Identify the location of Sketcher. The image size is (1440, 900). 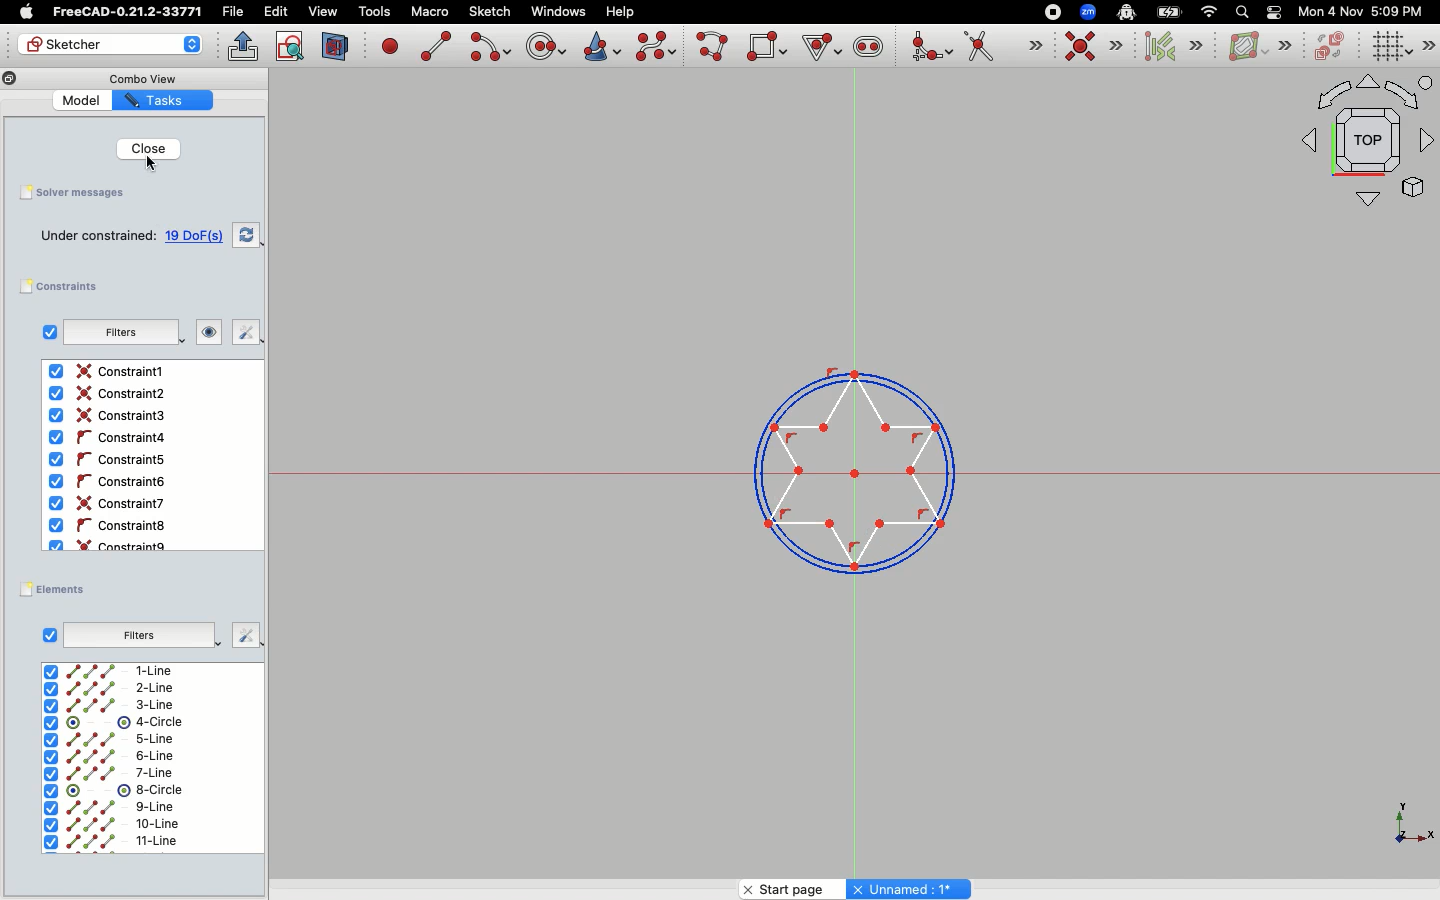
(115, 44).